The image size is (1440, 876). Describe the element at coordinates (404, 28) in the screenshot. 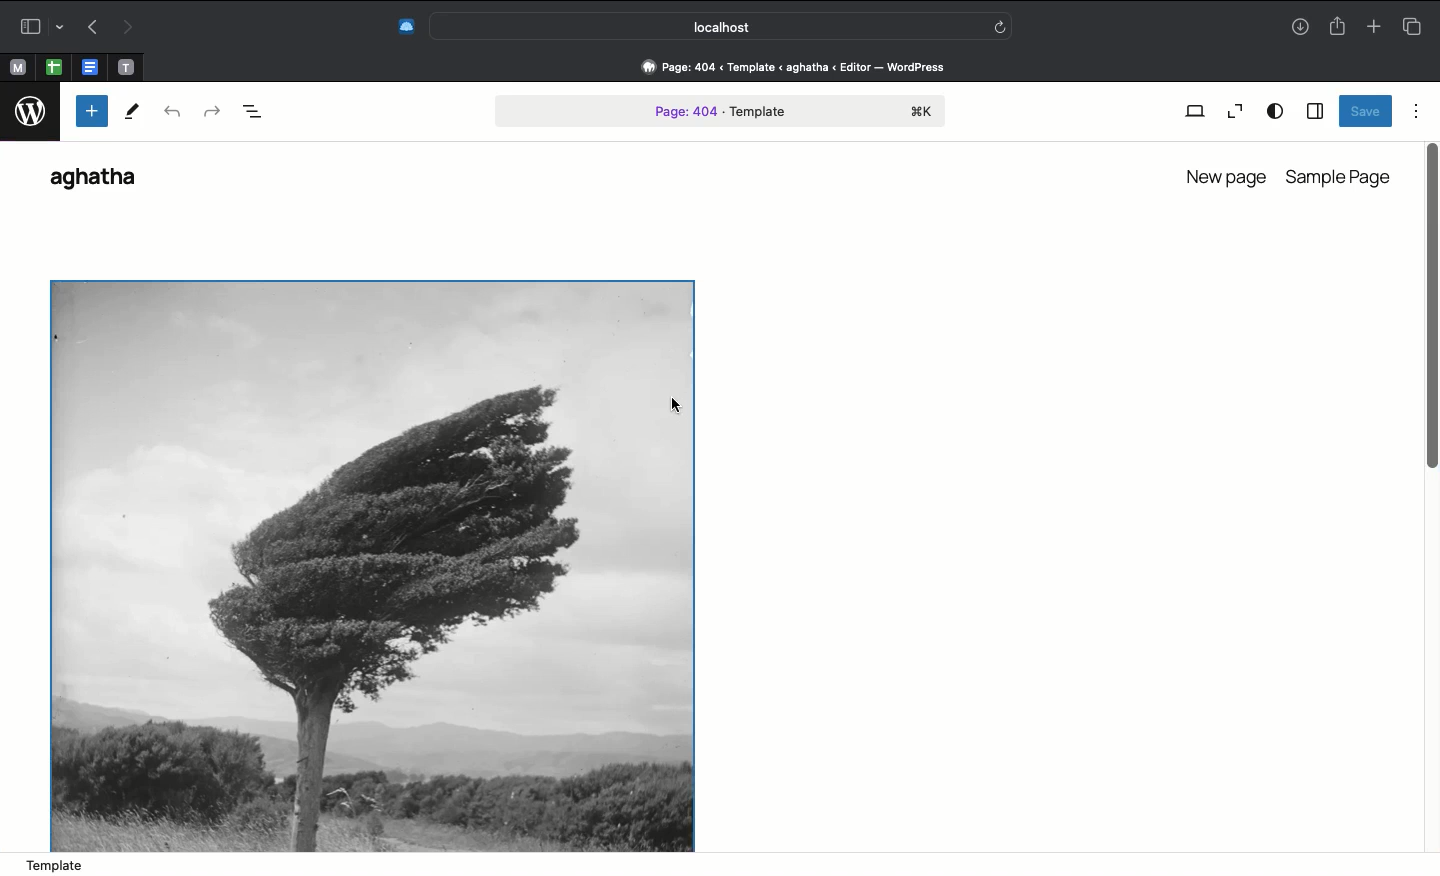

I see `Extensions` at that location.